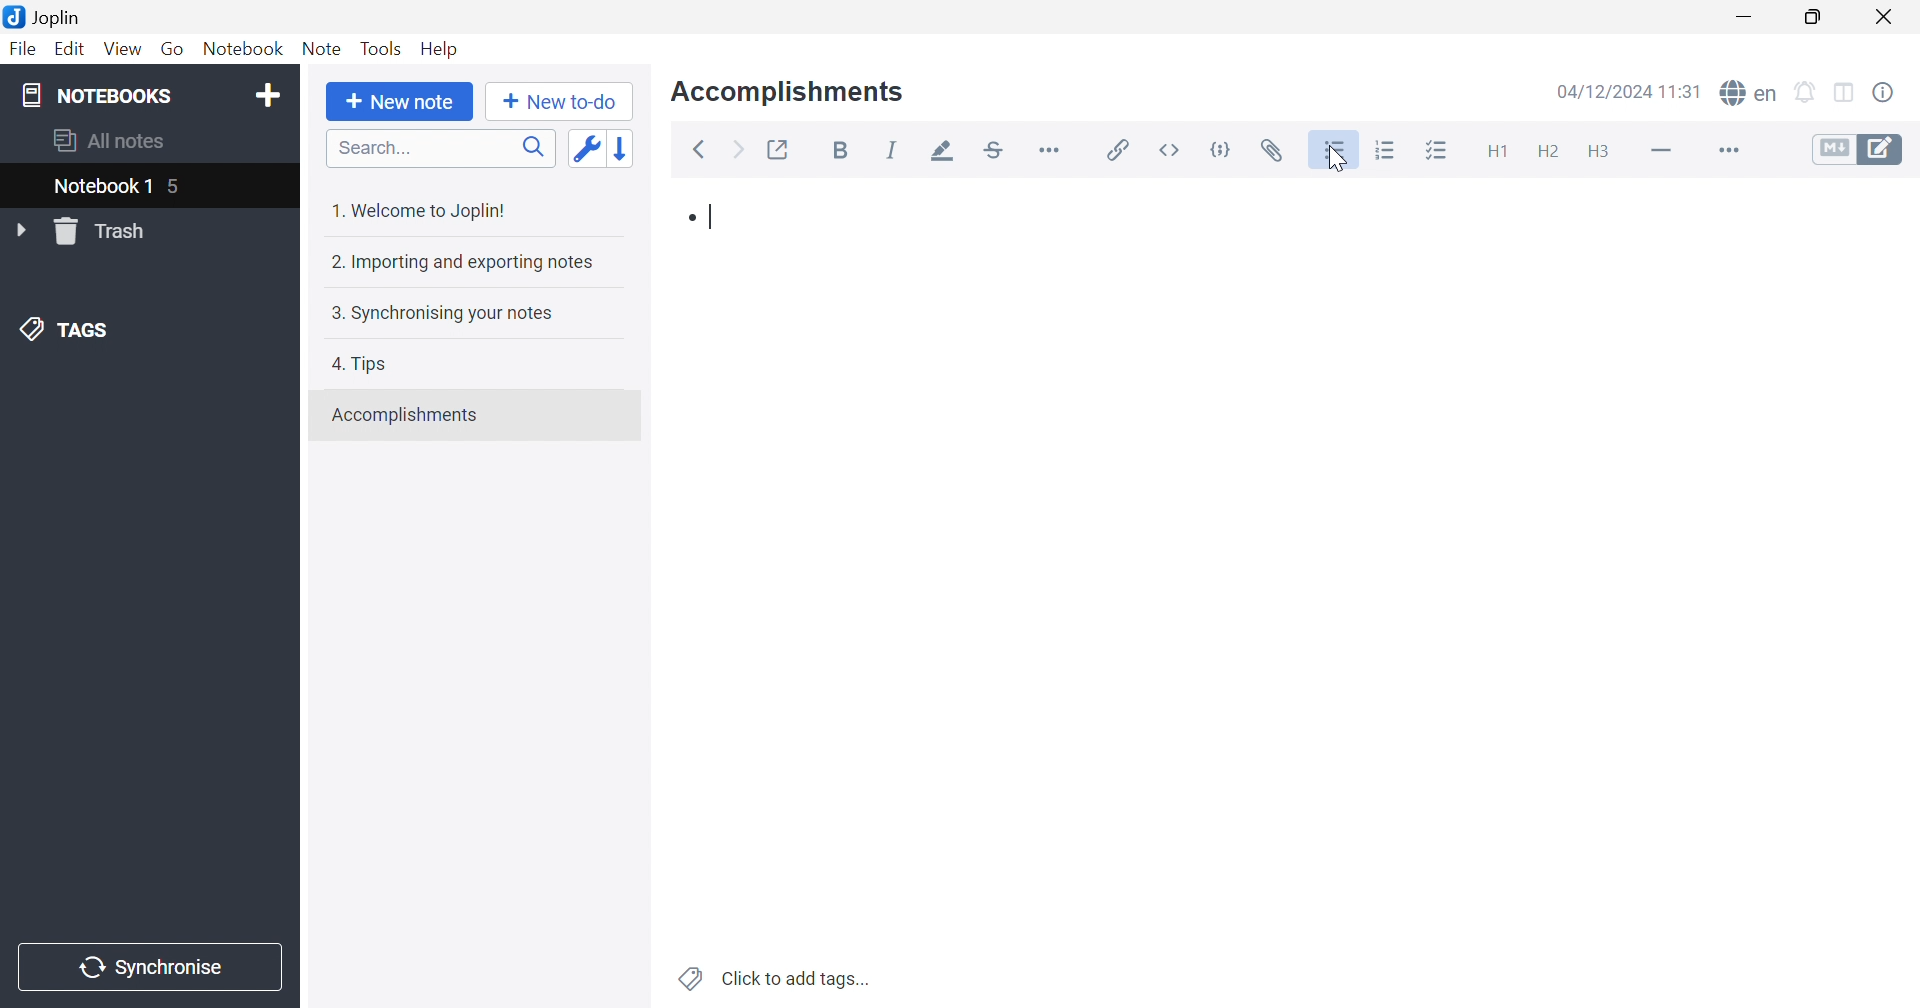 Image resolution: width=1920 pixels, height=1008 pixels. I want to click on Synchronise, so click(146, 968).